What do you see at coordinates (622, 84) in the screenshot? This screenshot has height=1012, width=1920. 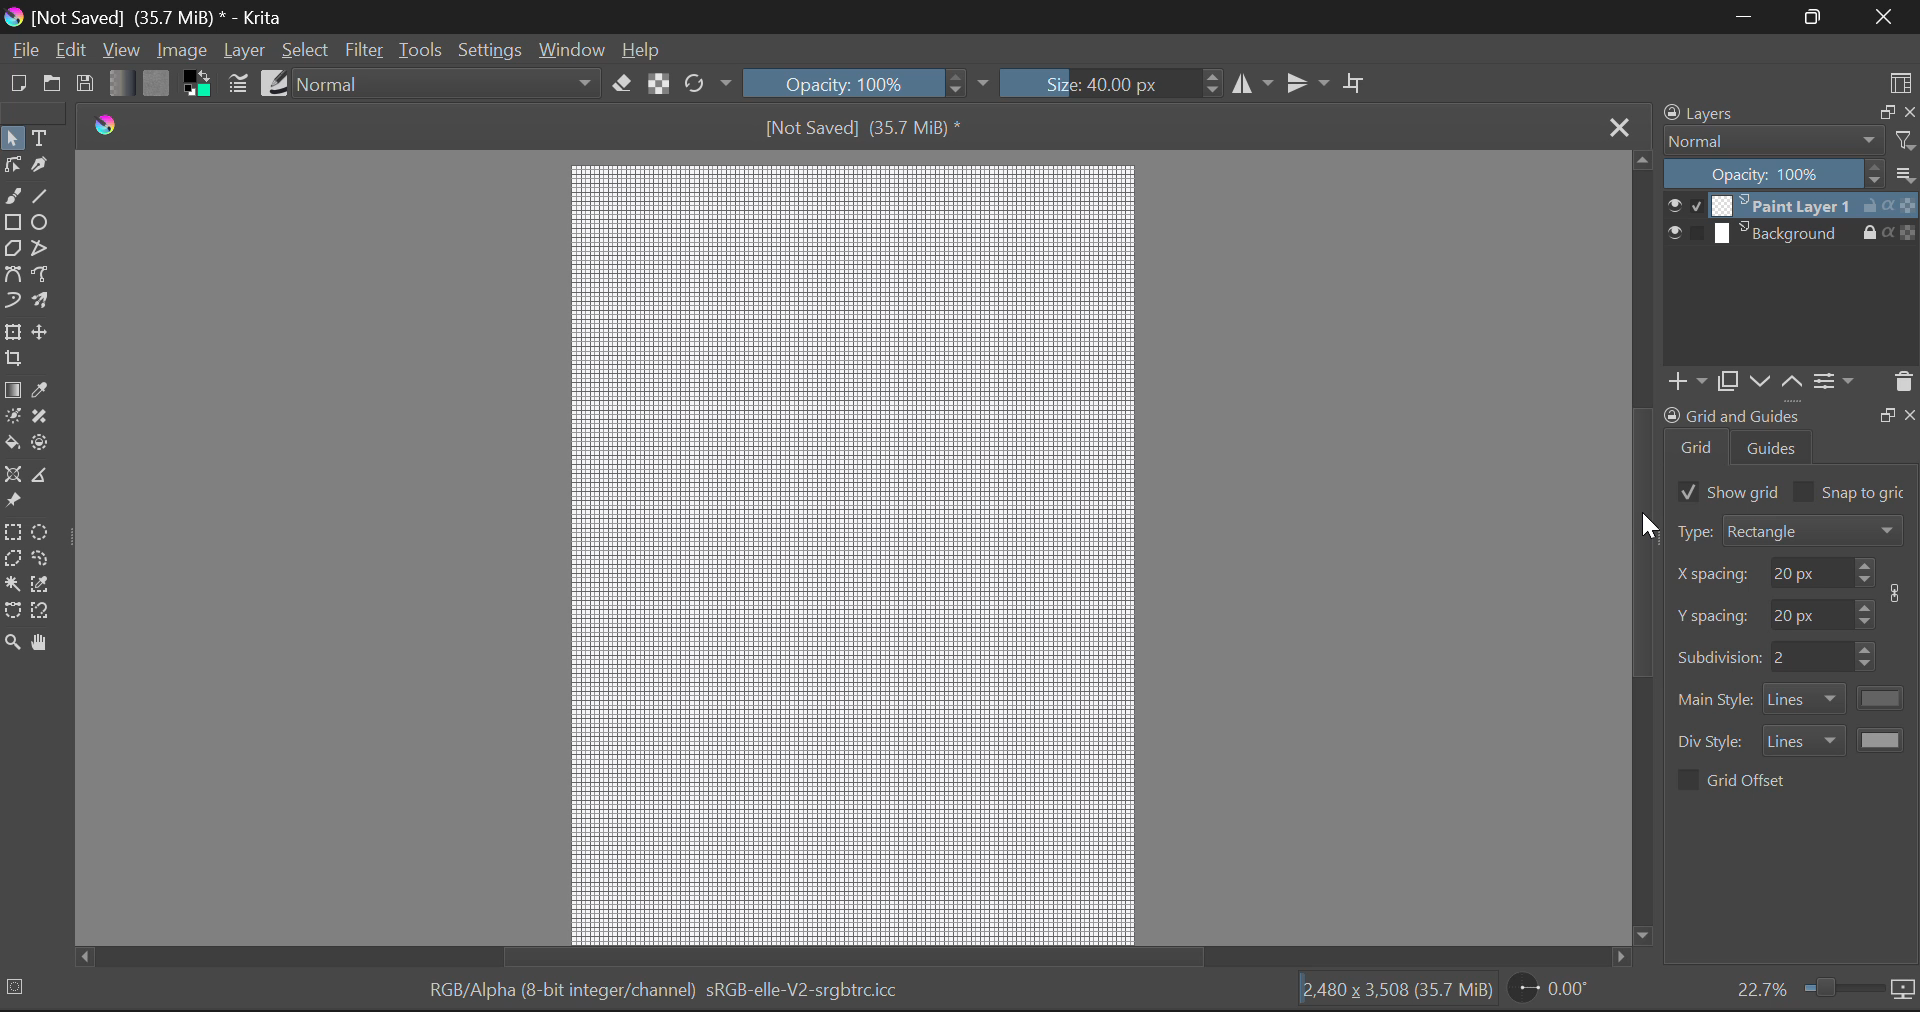 I see `Eraser` at bounding box center [622, 84].